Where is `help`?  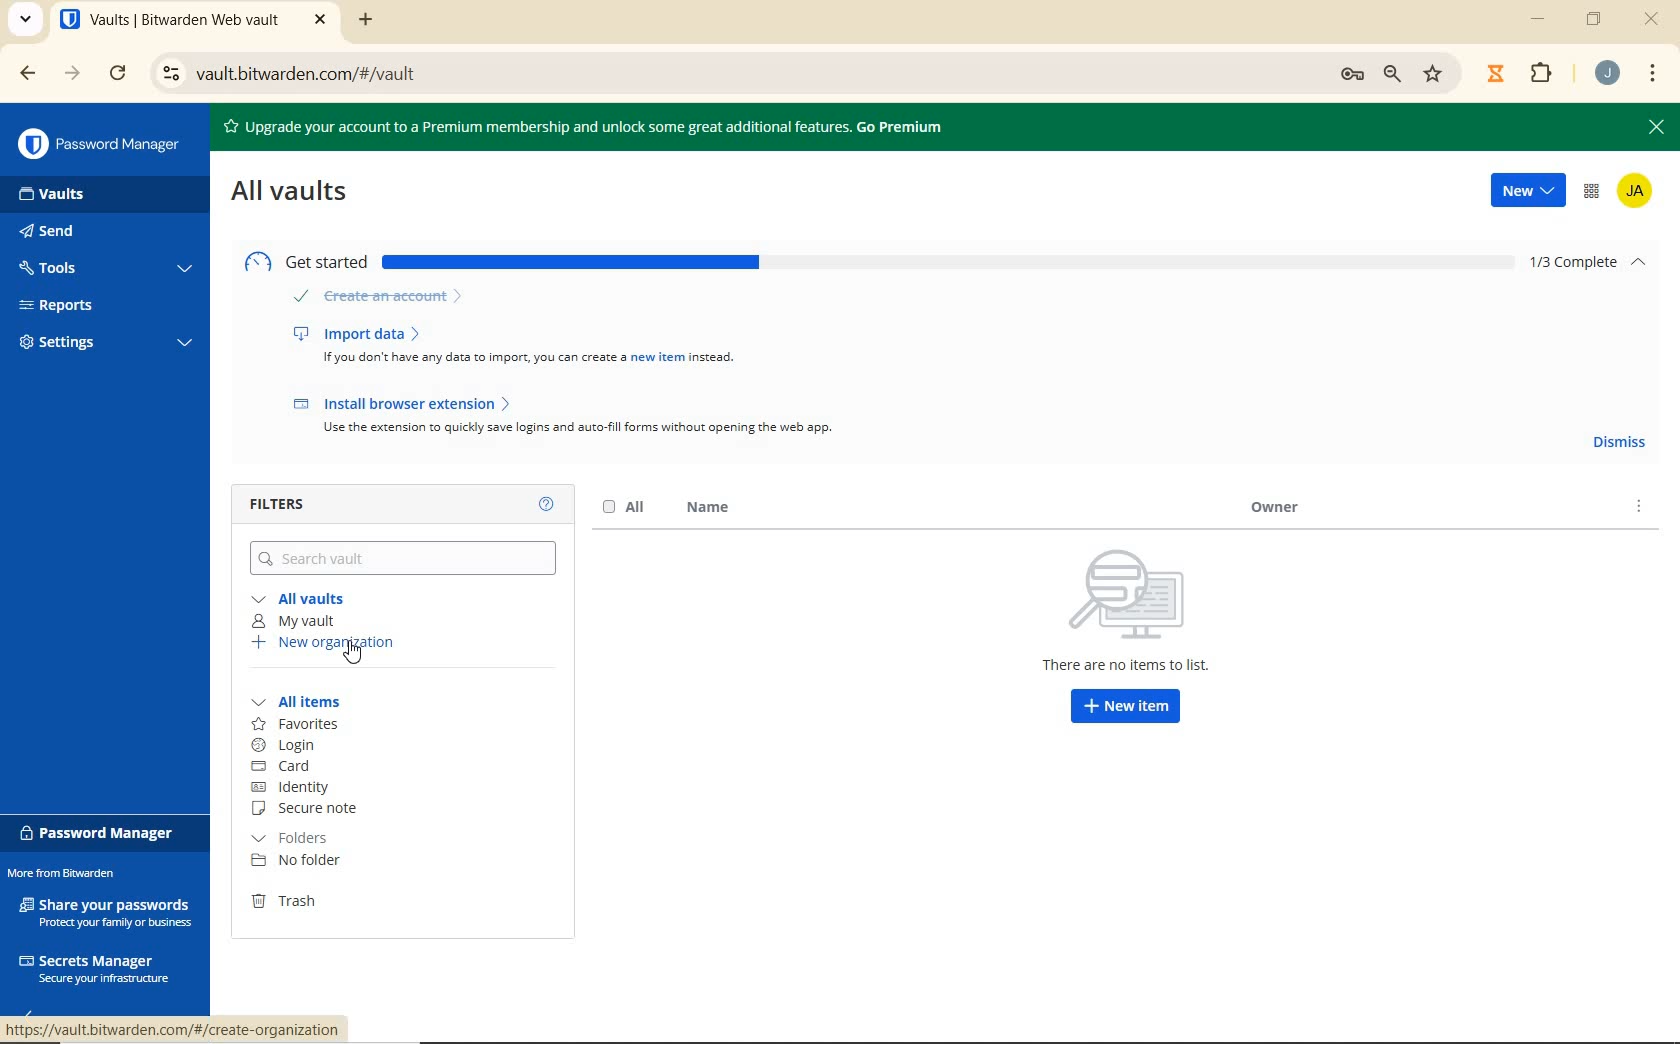
help is located at coordinates (547, 504).